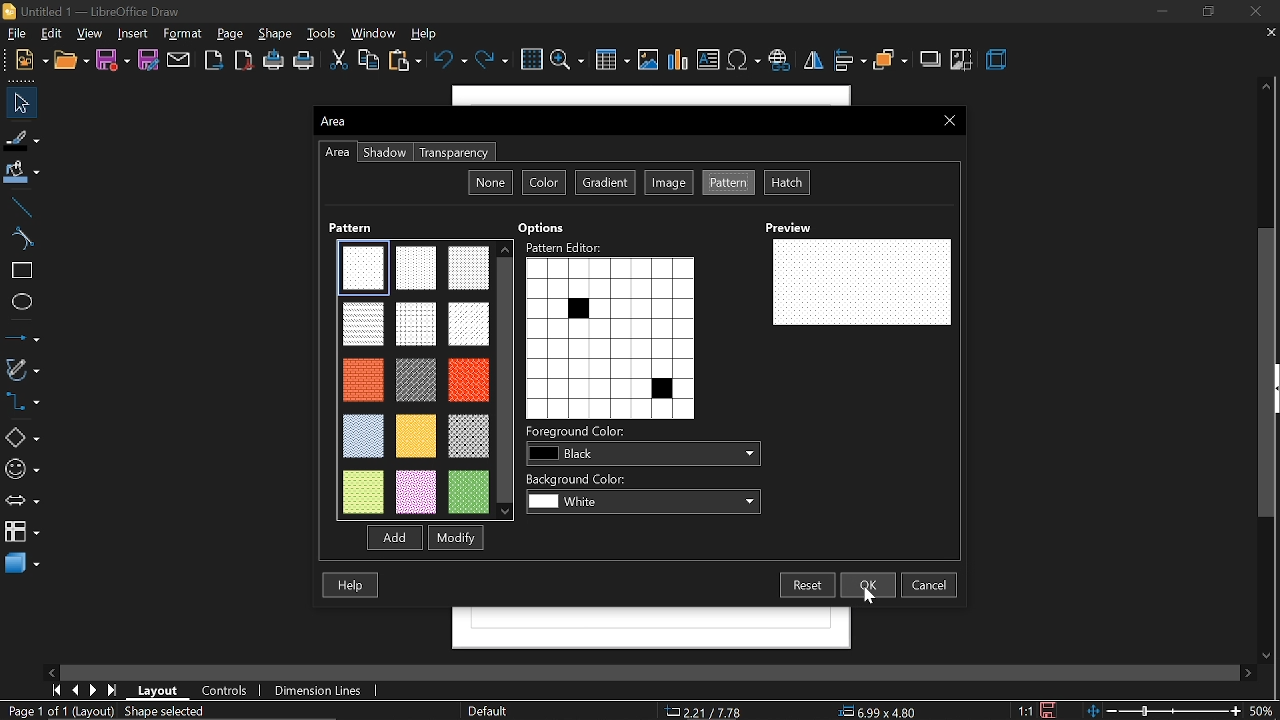  I want to click on symbol shapes, so click(22, 469).